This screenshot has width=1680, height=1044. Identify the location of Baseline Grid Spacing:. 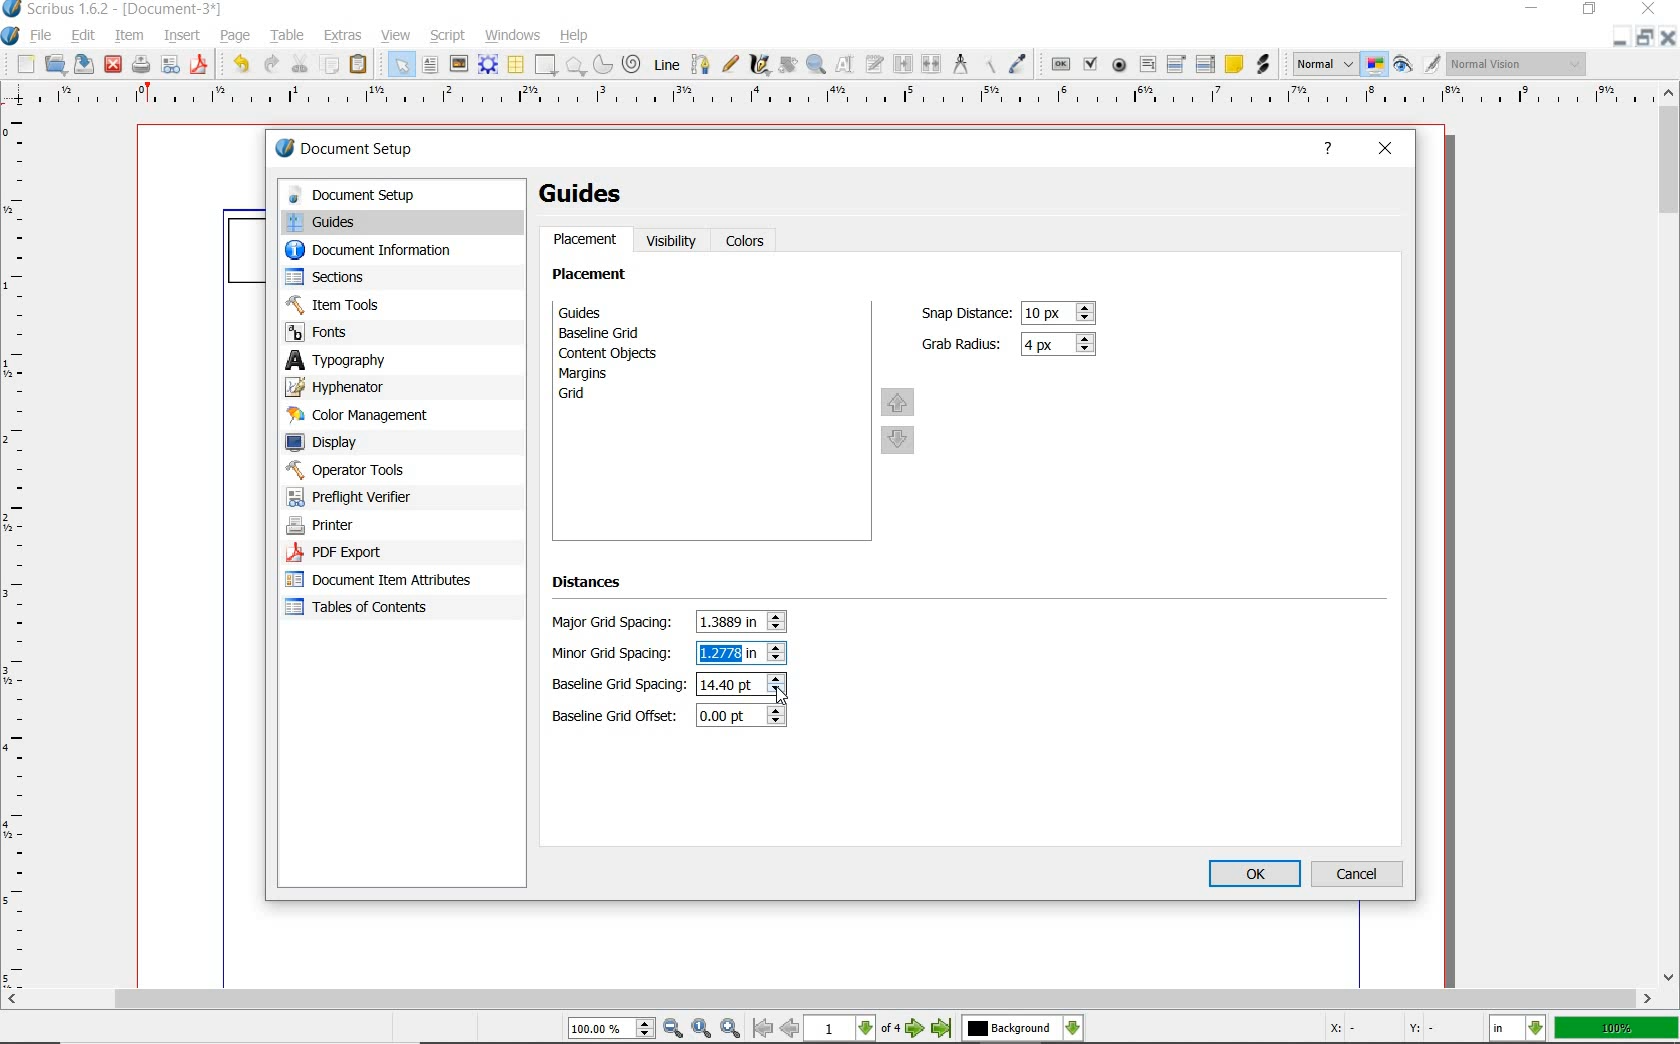
(619, 686).